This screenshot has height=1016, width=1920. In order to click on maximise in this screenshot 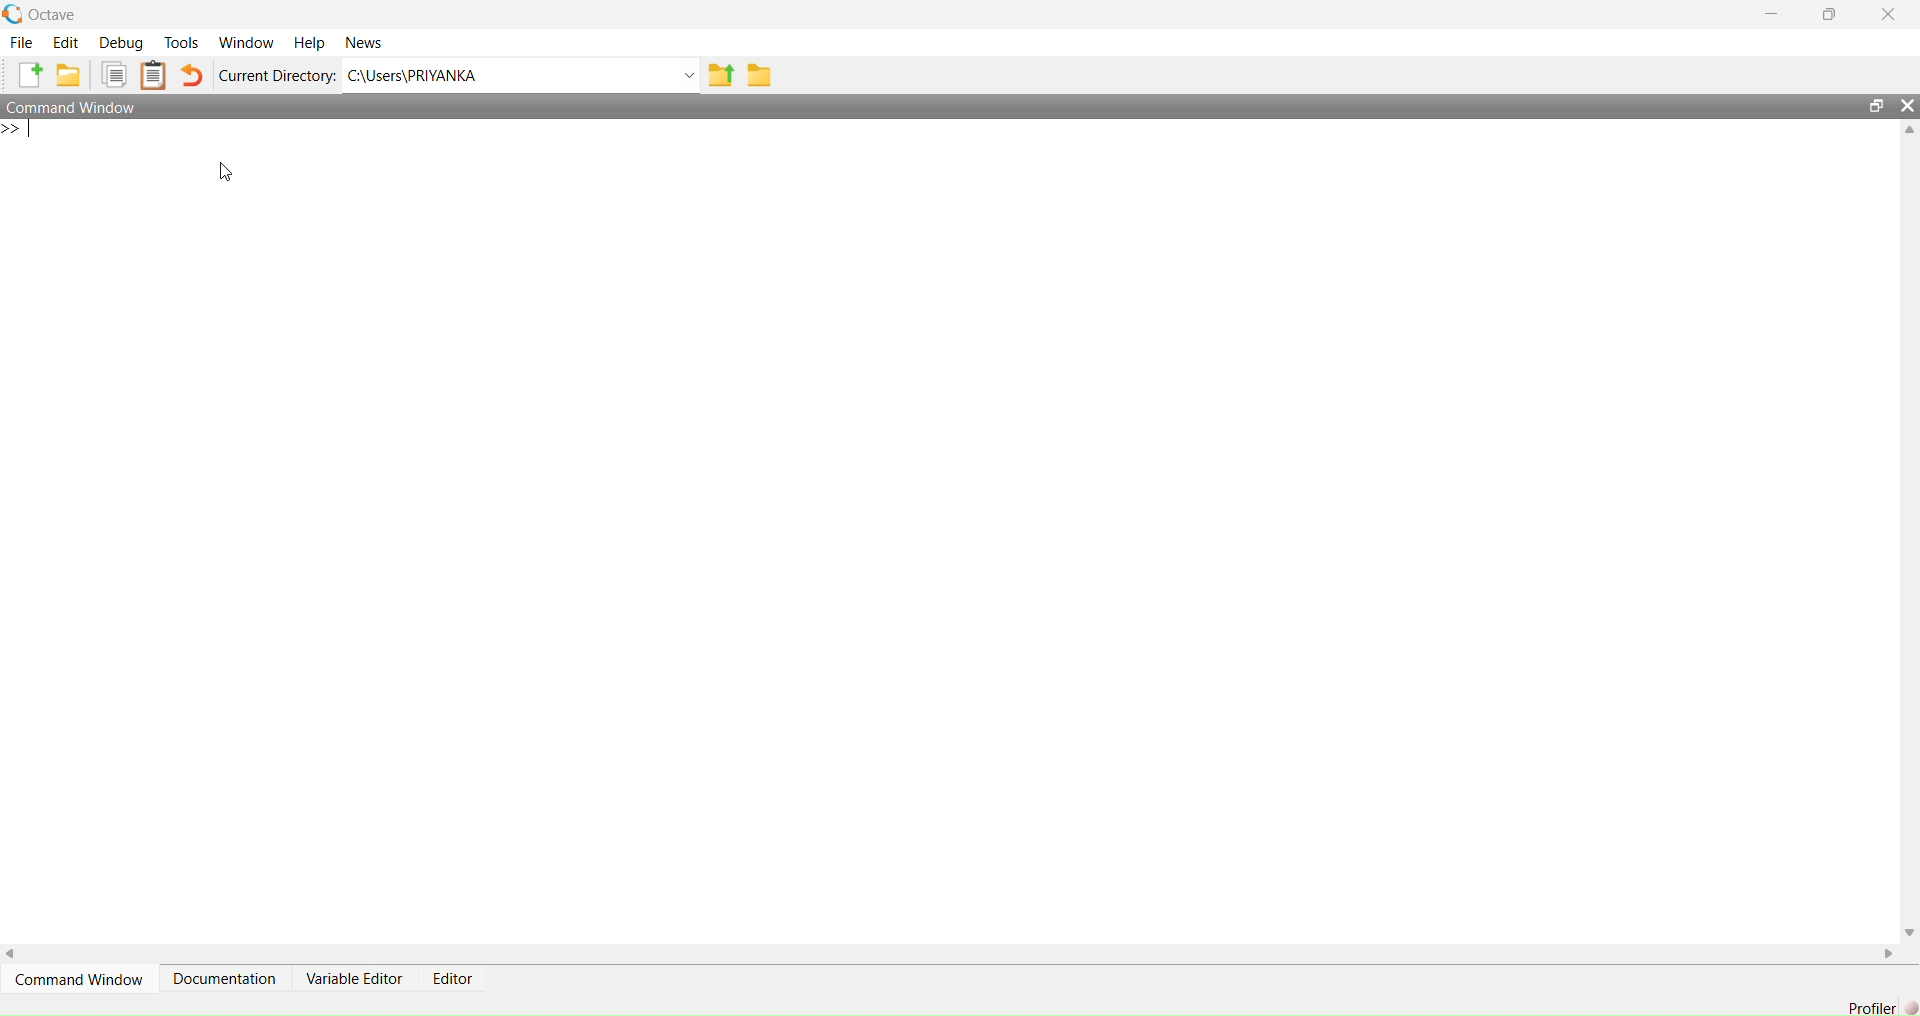, I will do `click(1870, 102)`.